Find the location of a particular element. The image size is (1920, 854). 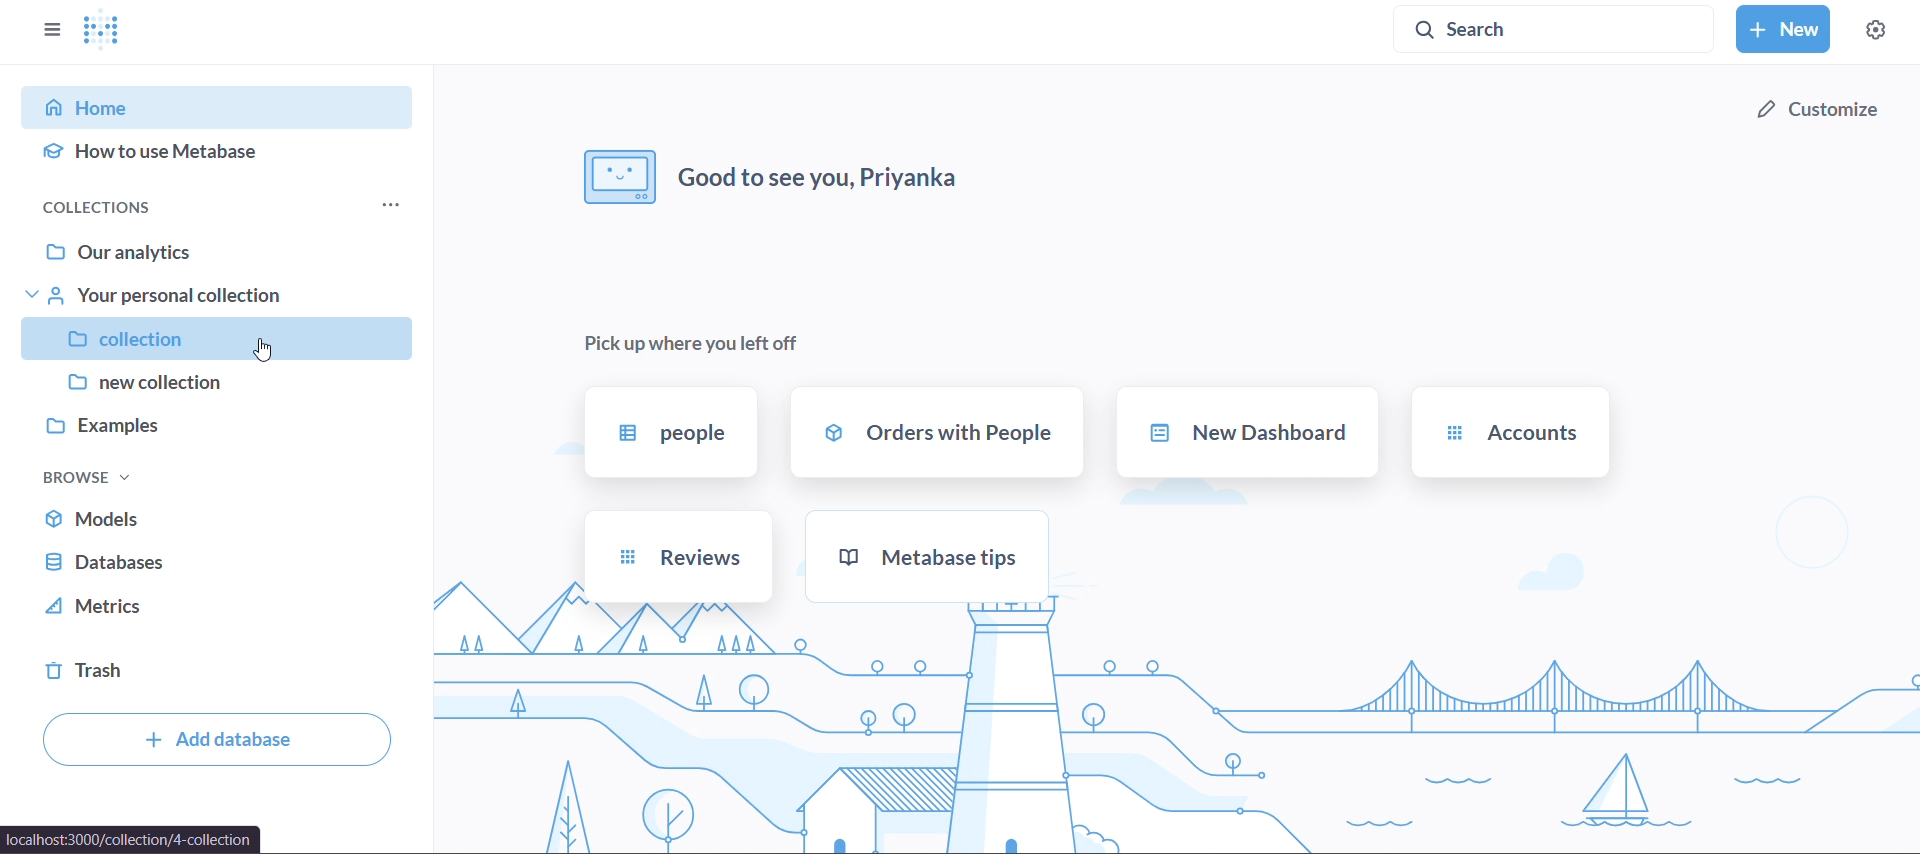

Cursor is located at coordinates (266, 351).